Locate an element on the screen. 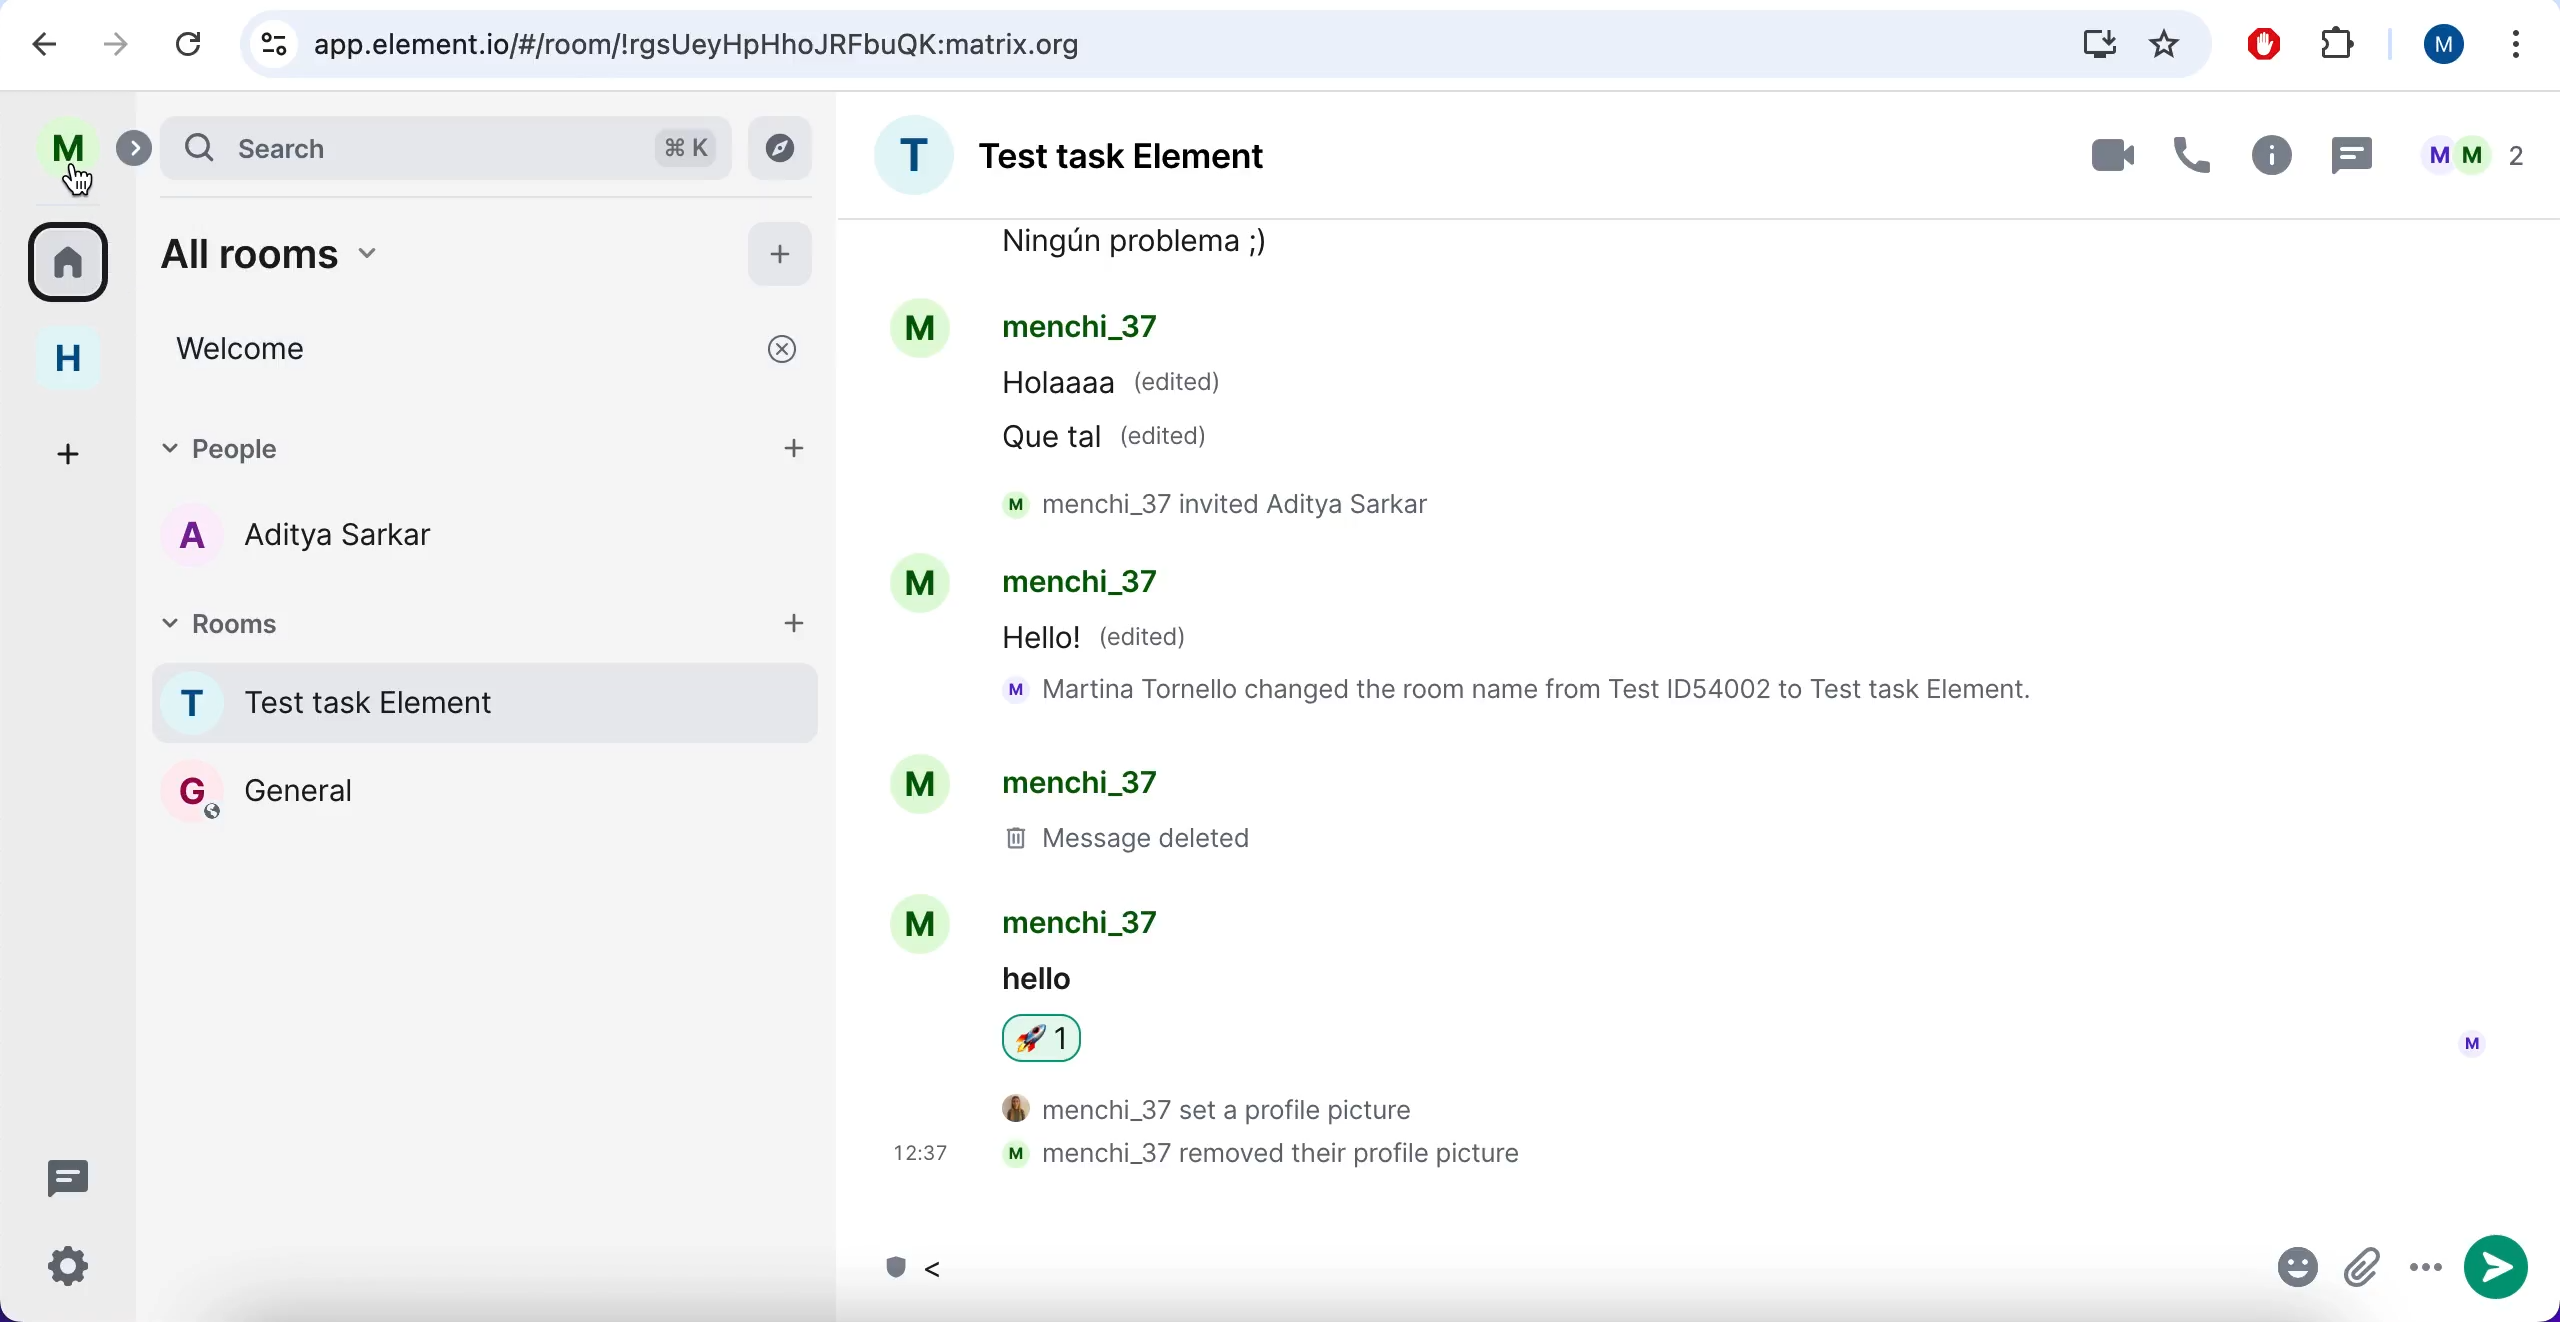 Image resolution: width=2560 pixels, height=1322 pixels. attachments is located at coordinates (2365, 1269).